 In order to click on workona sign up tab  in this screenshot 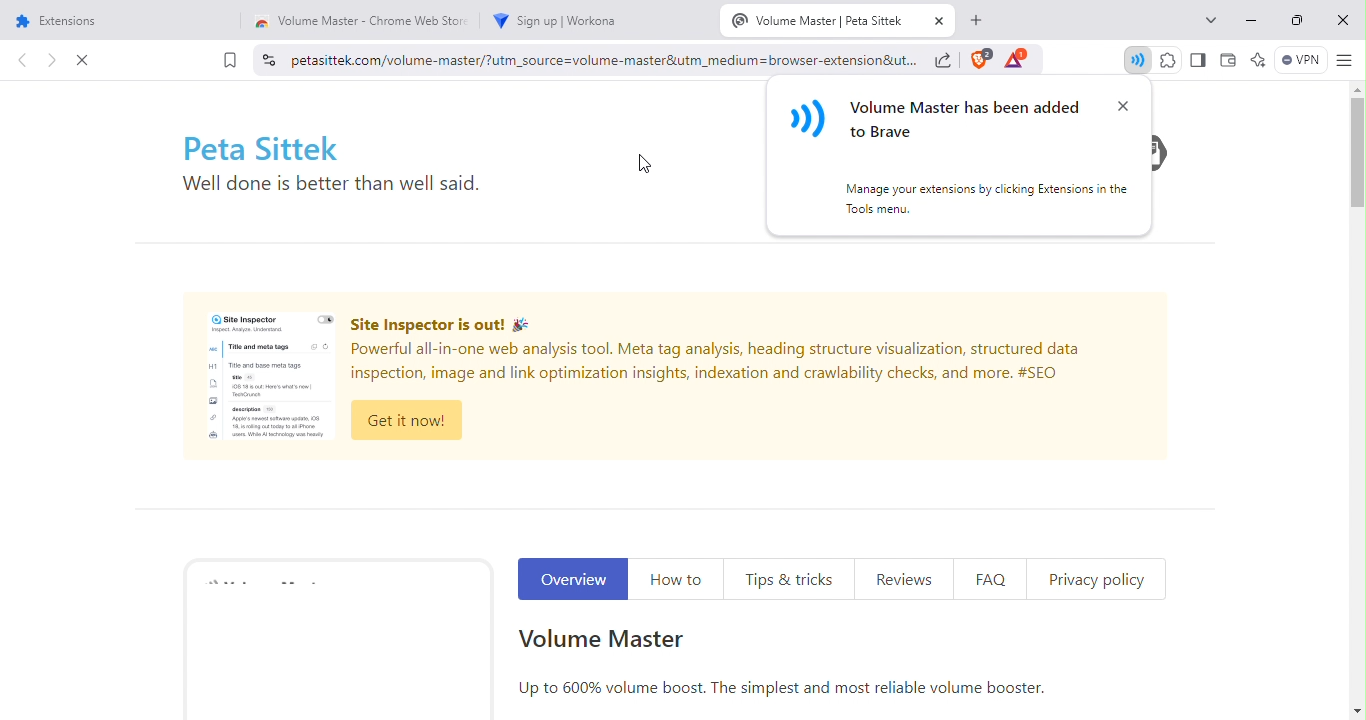, I will do `click(594, 20)`.